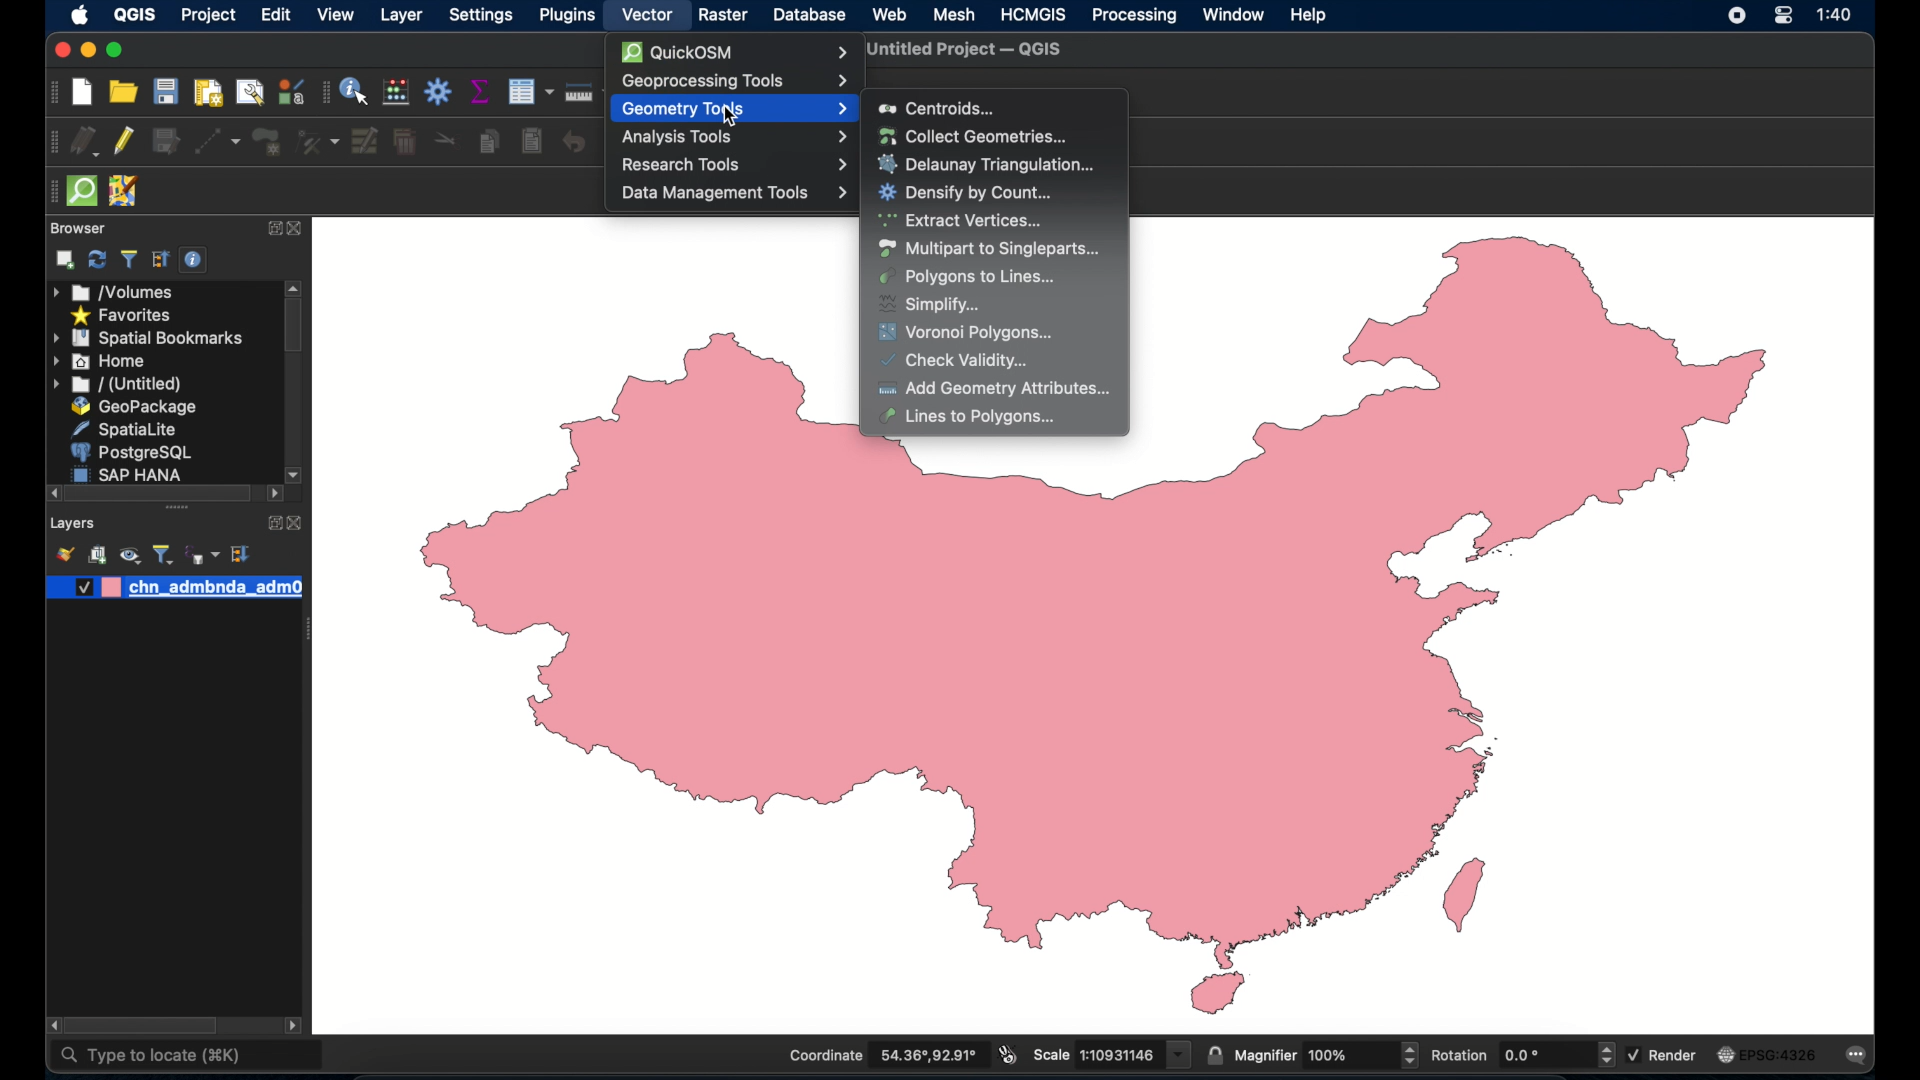  Describe the element at coordinates (573, 142) in the screenshot. I see `undo` at that location.